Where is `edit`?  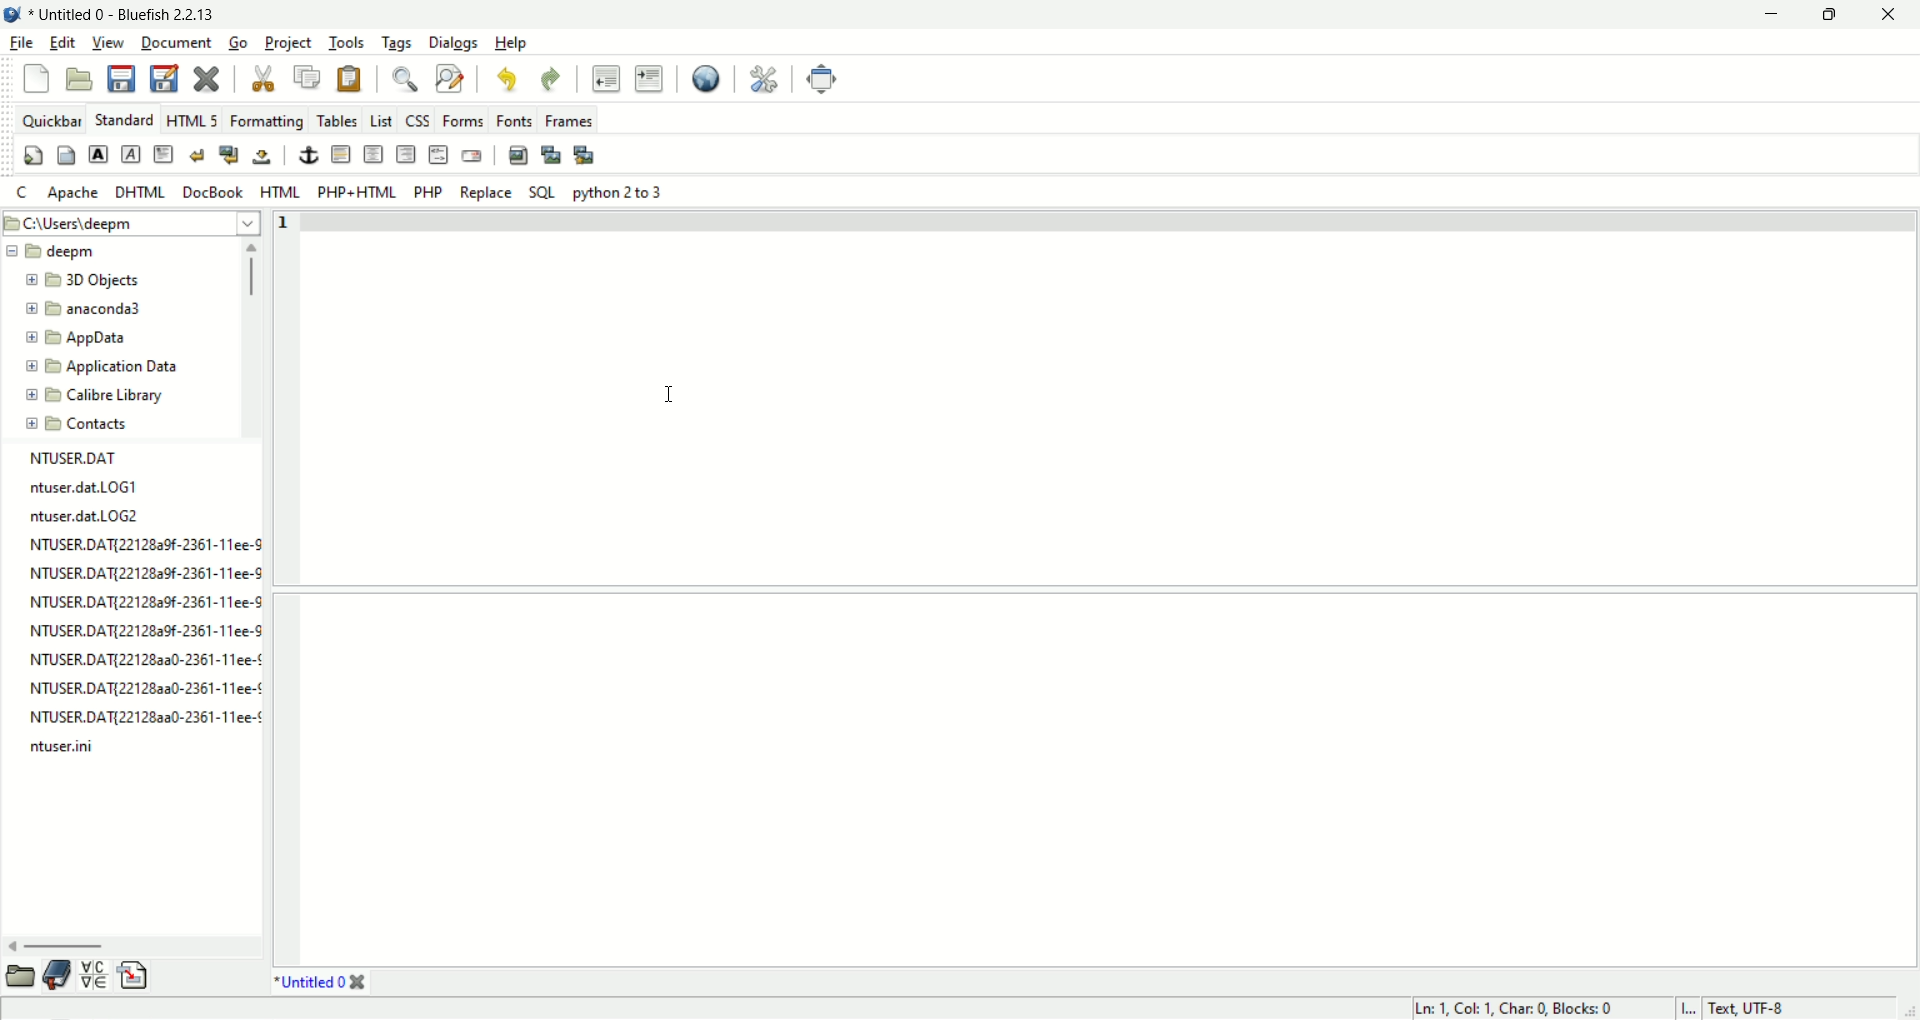
edit is located at coordinates (62, 44).